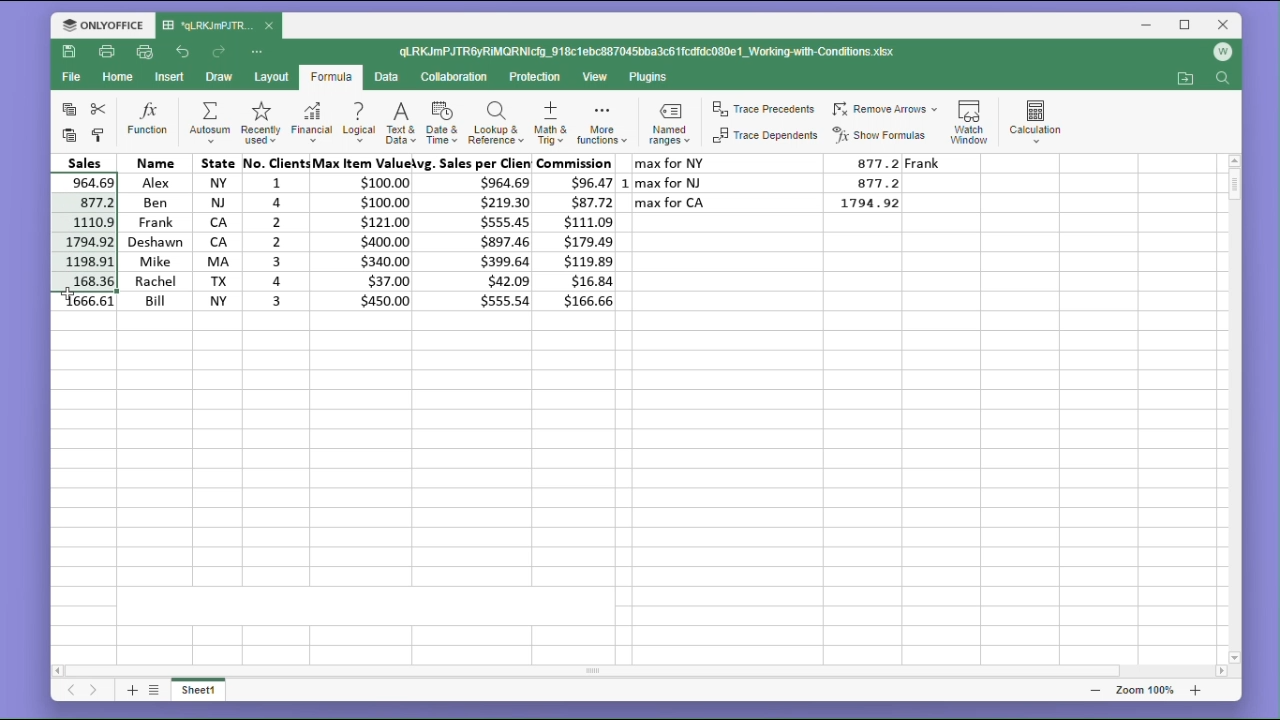  Describe the element at coordinates (219, 78) in the screenshot. I see `draw` at that location.